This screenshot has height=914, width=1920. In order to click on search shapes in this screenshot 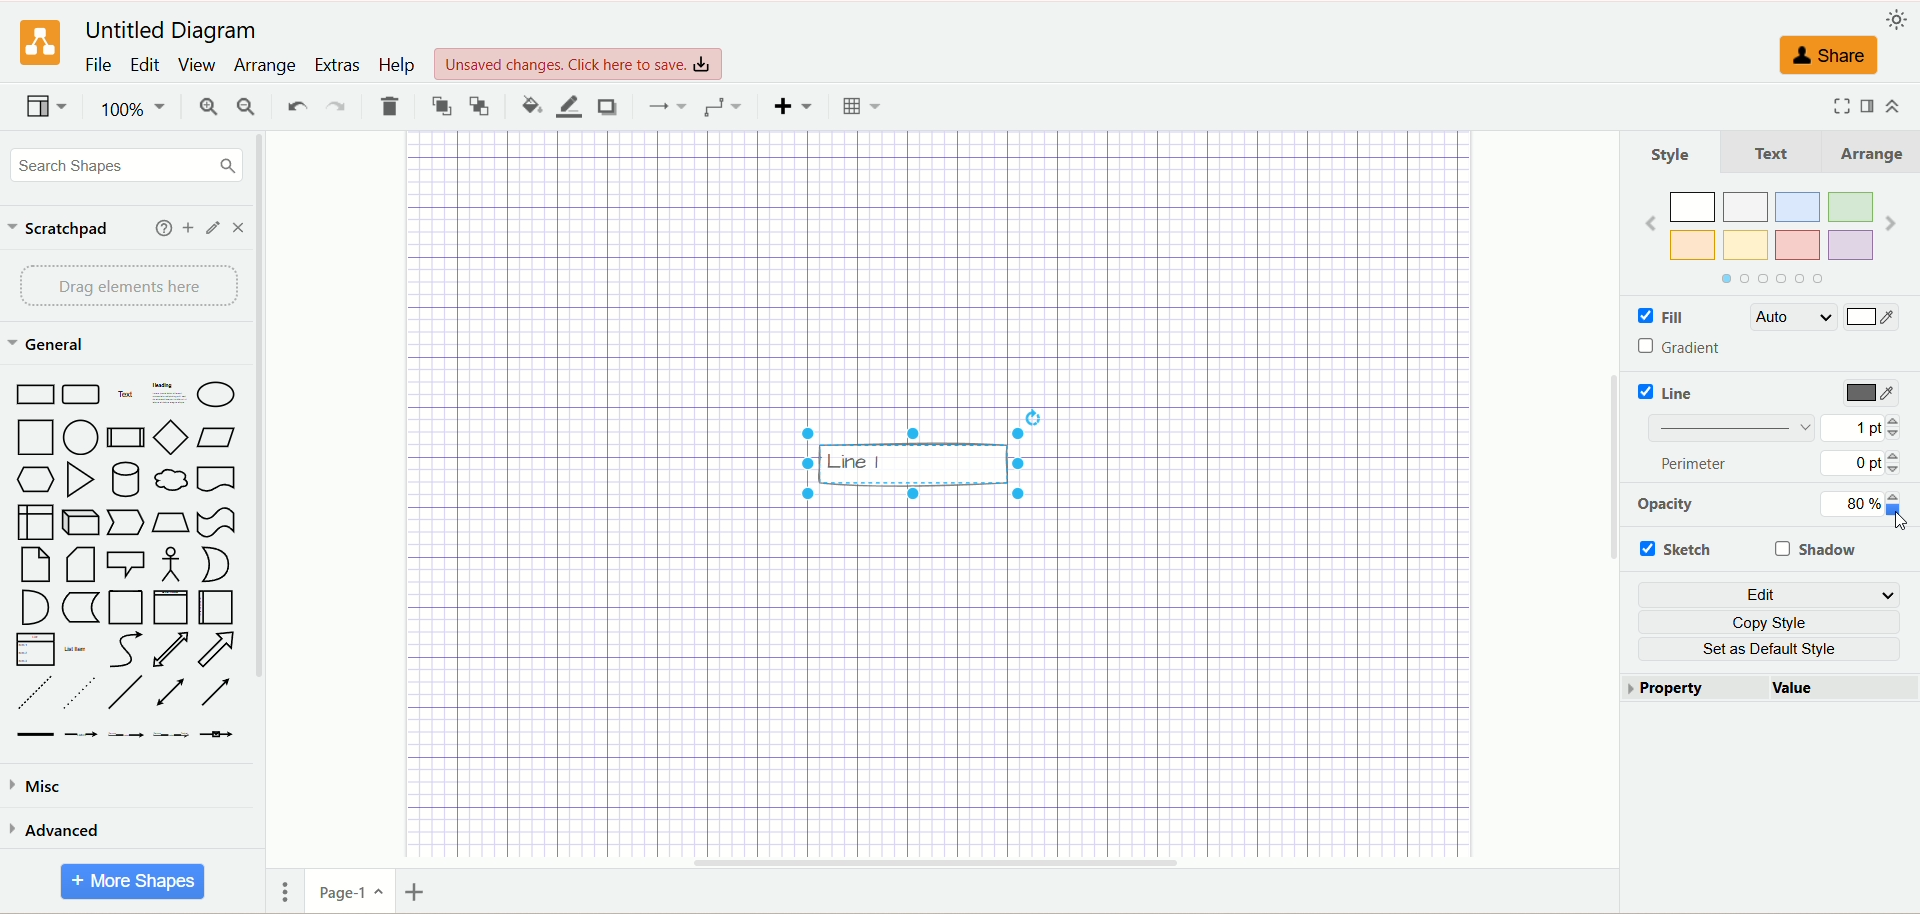, I will do `click(121, 164)`.